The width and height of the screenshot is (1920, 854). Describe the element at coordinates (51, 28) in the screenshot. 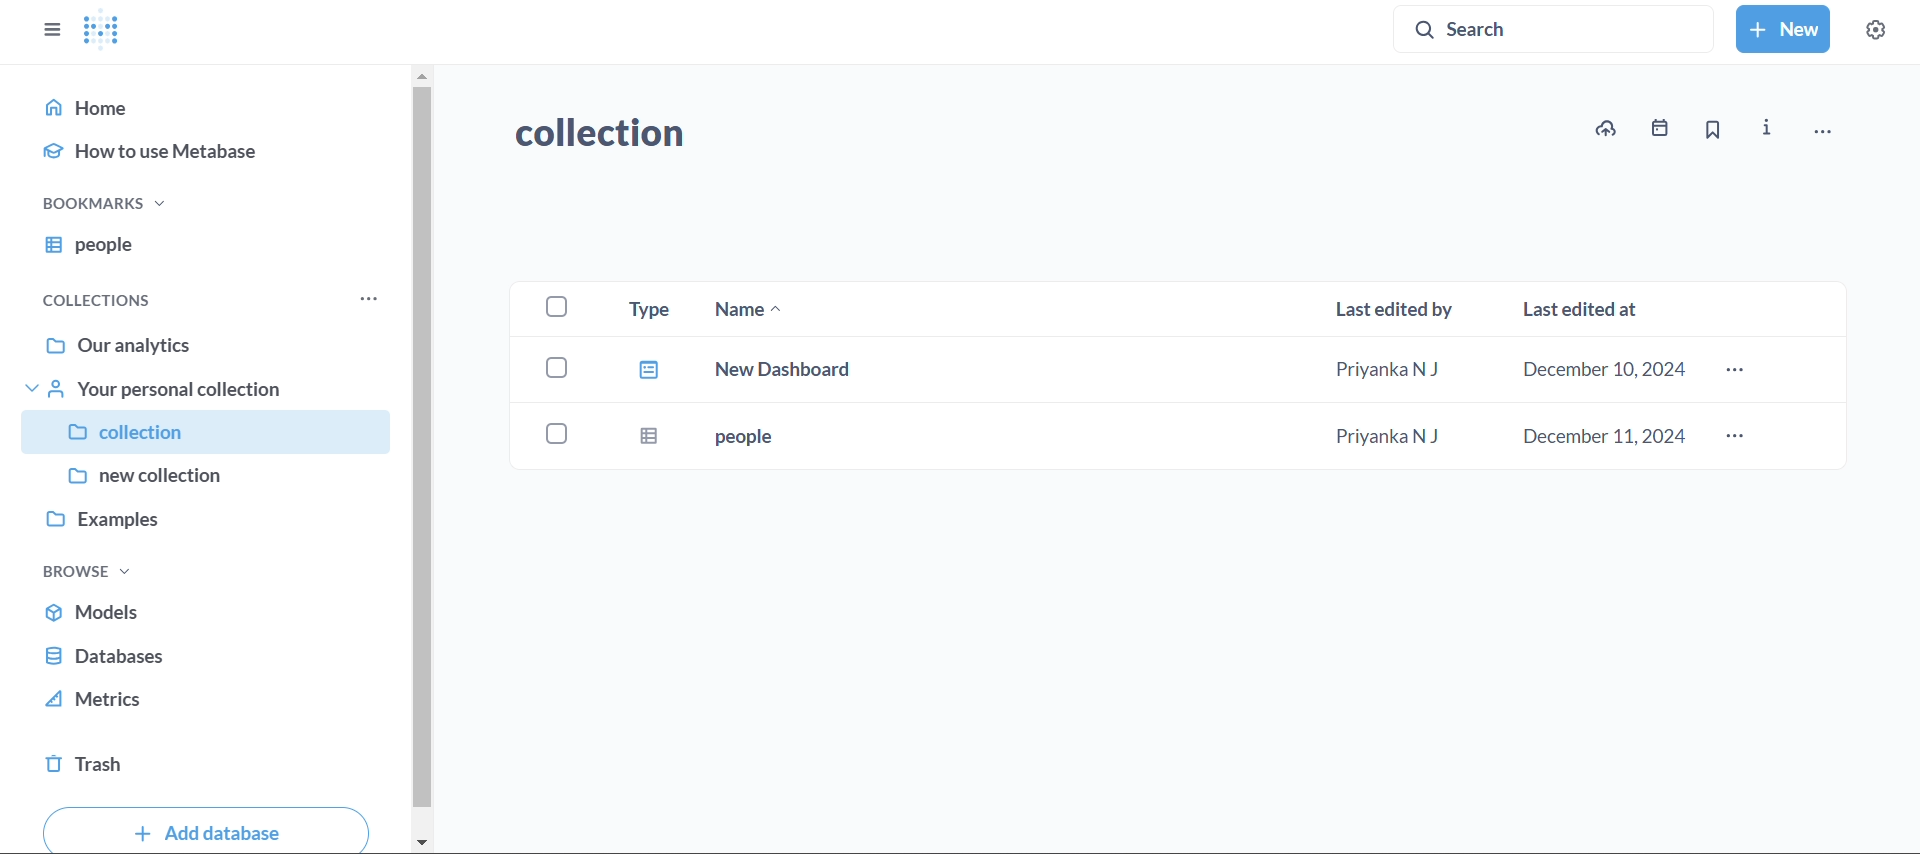

I see `close sidebars` at that location.